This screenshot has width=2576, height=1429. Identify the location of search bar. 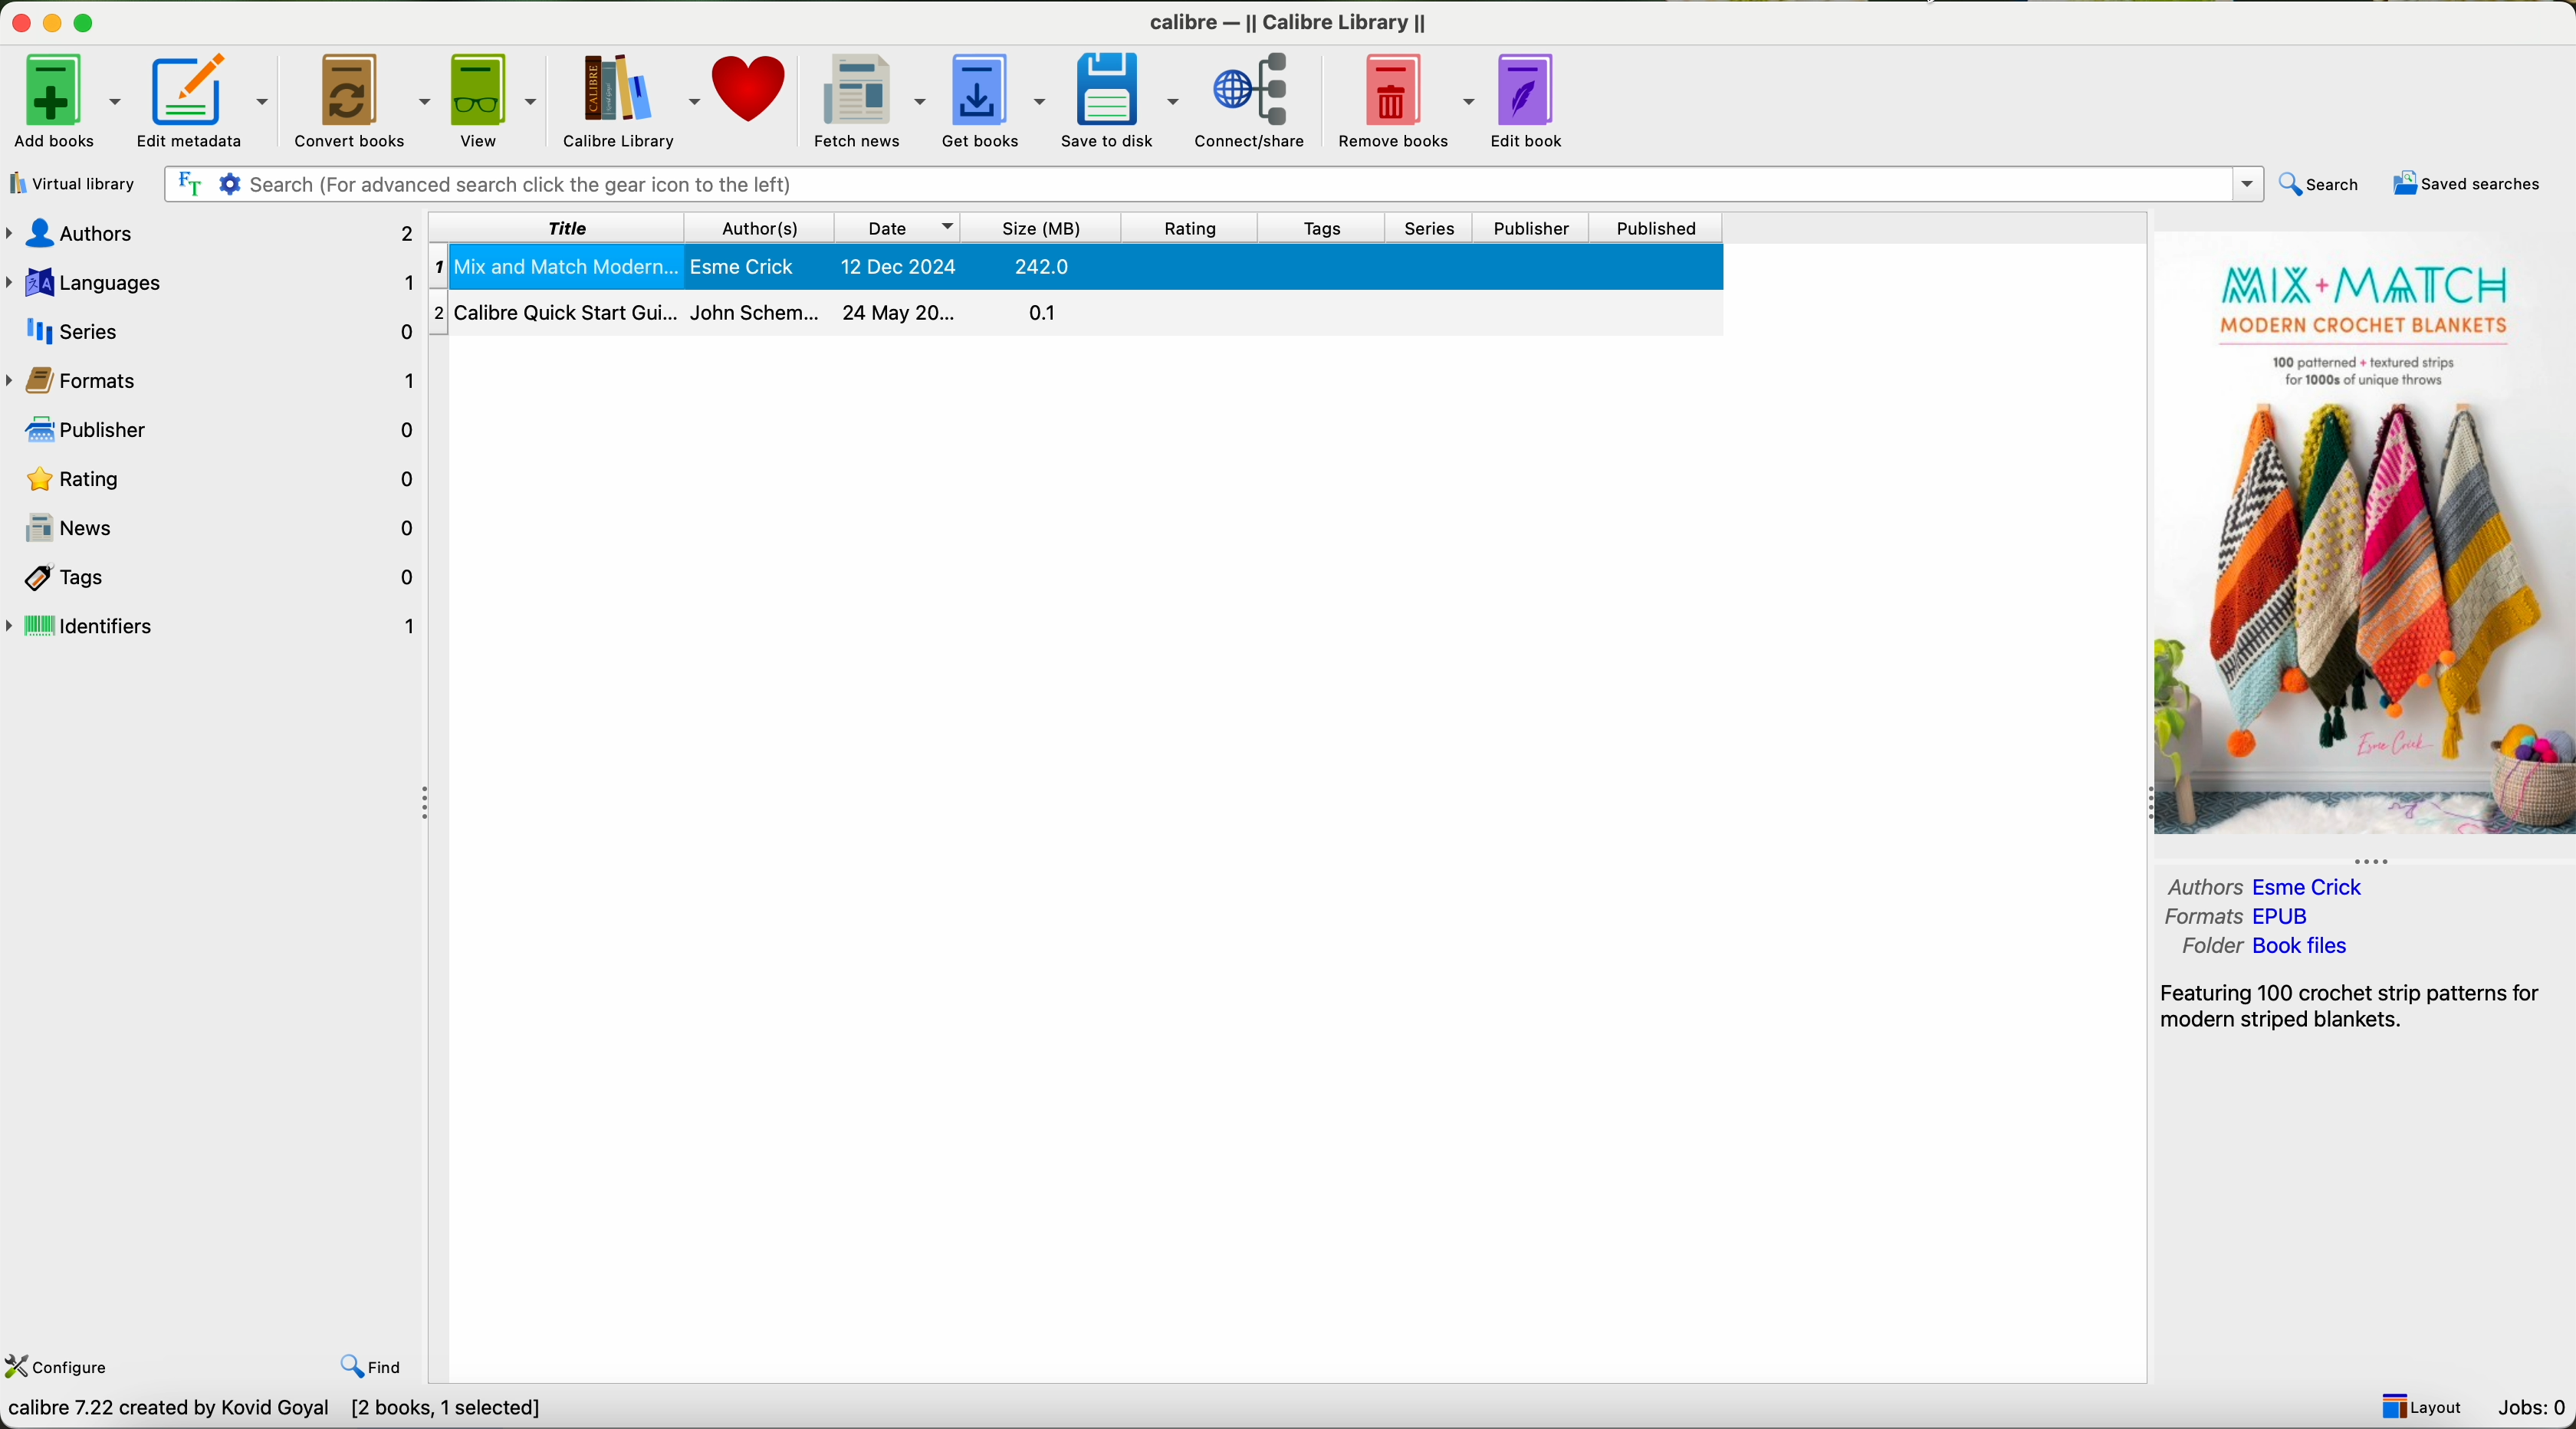
(1207, 182).